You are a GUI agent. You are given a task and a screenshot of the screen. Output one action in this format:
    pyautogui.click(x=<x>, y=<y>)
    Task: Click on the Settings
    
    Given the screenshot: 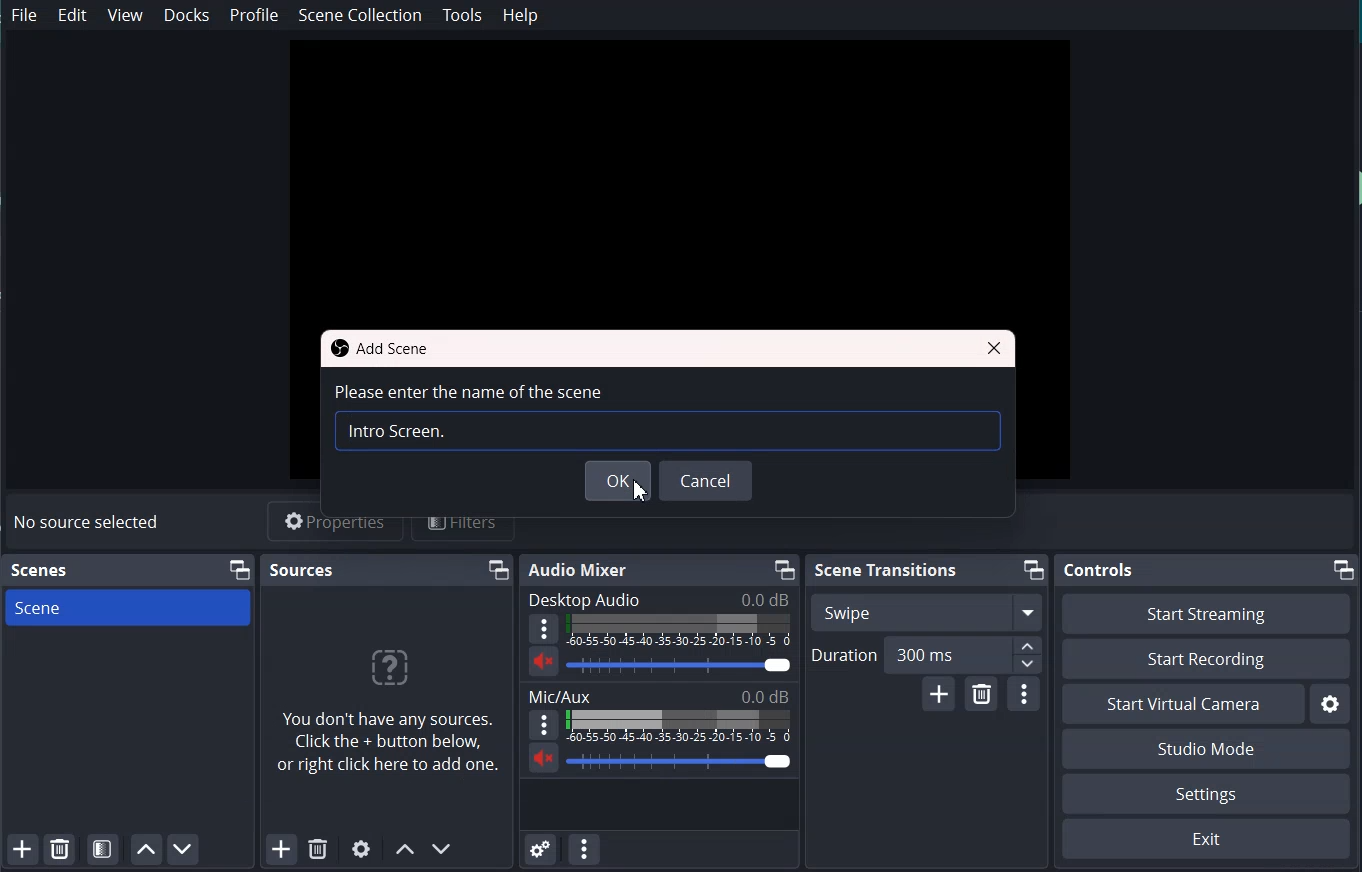 What is the action you would take?
    pyautogui.click(x=1330, y=703)
    